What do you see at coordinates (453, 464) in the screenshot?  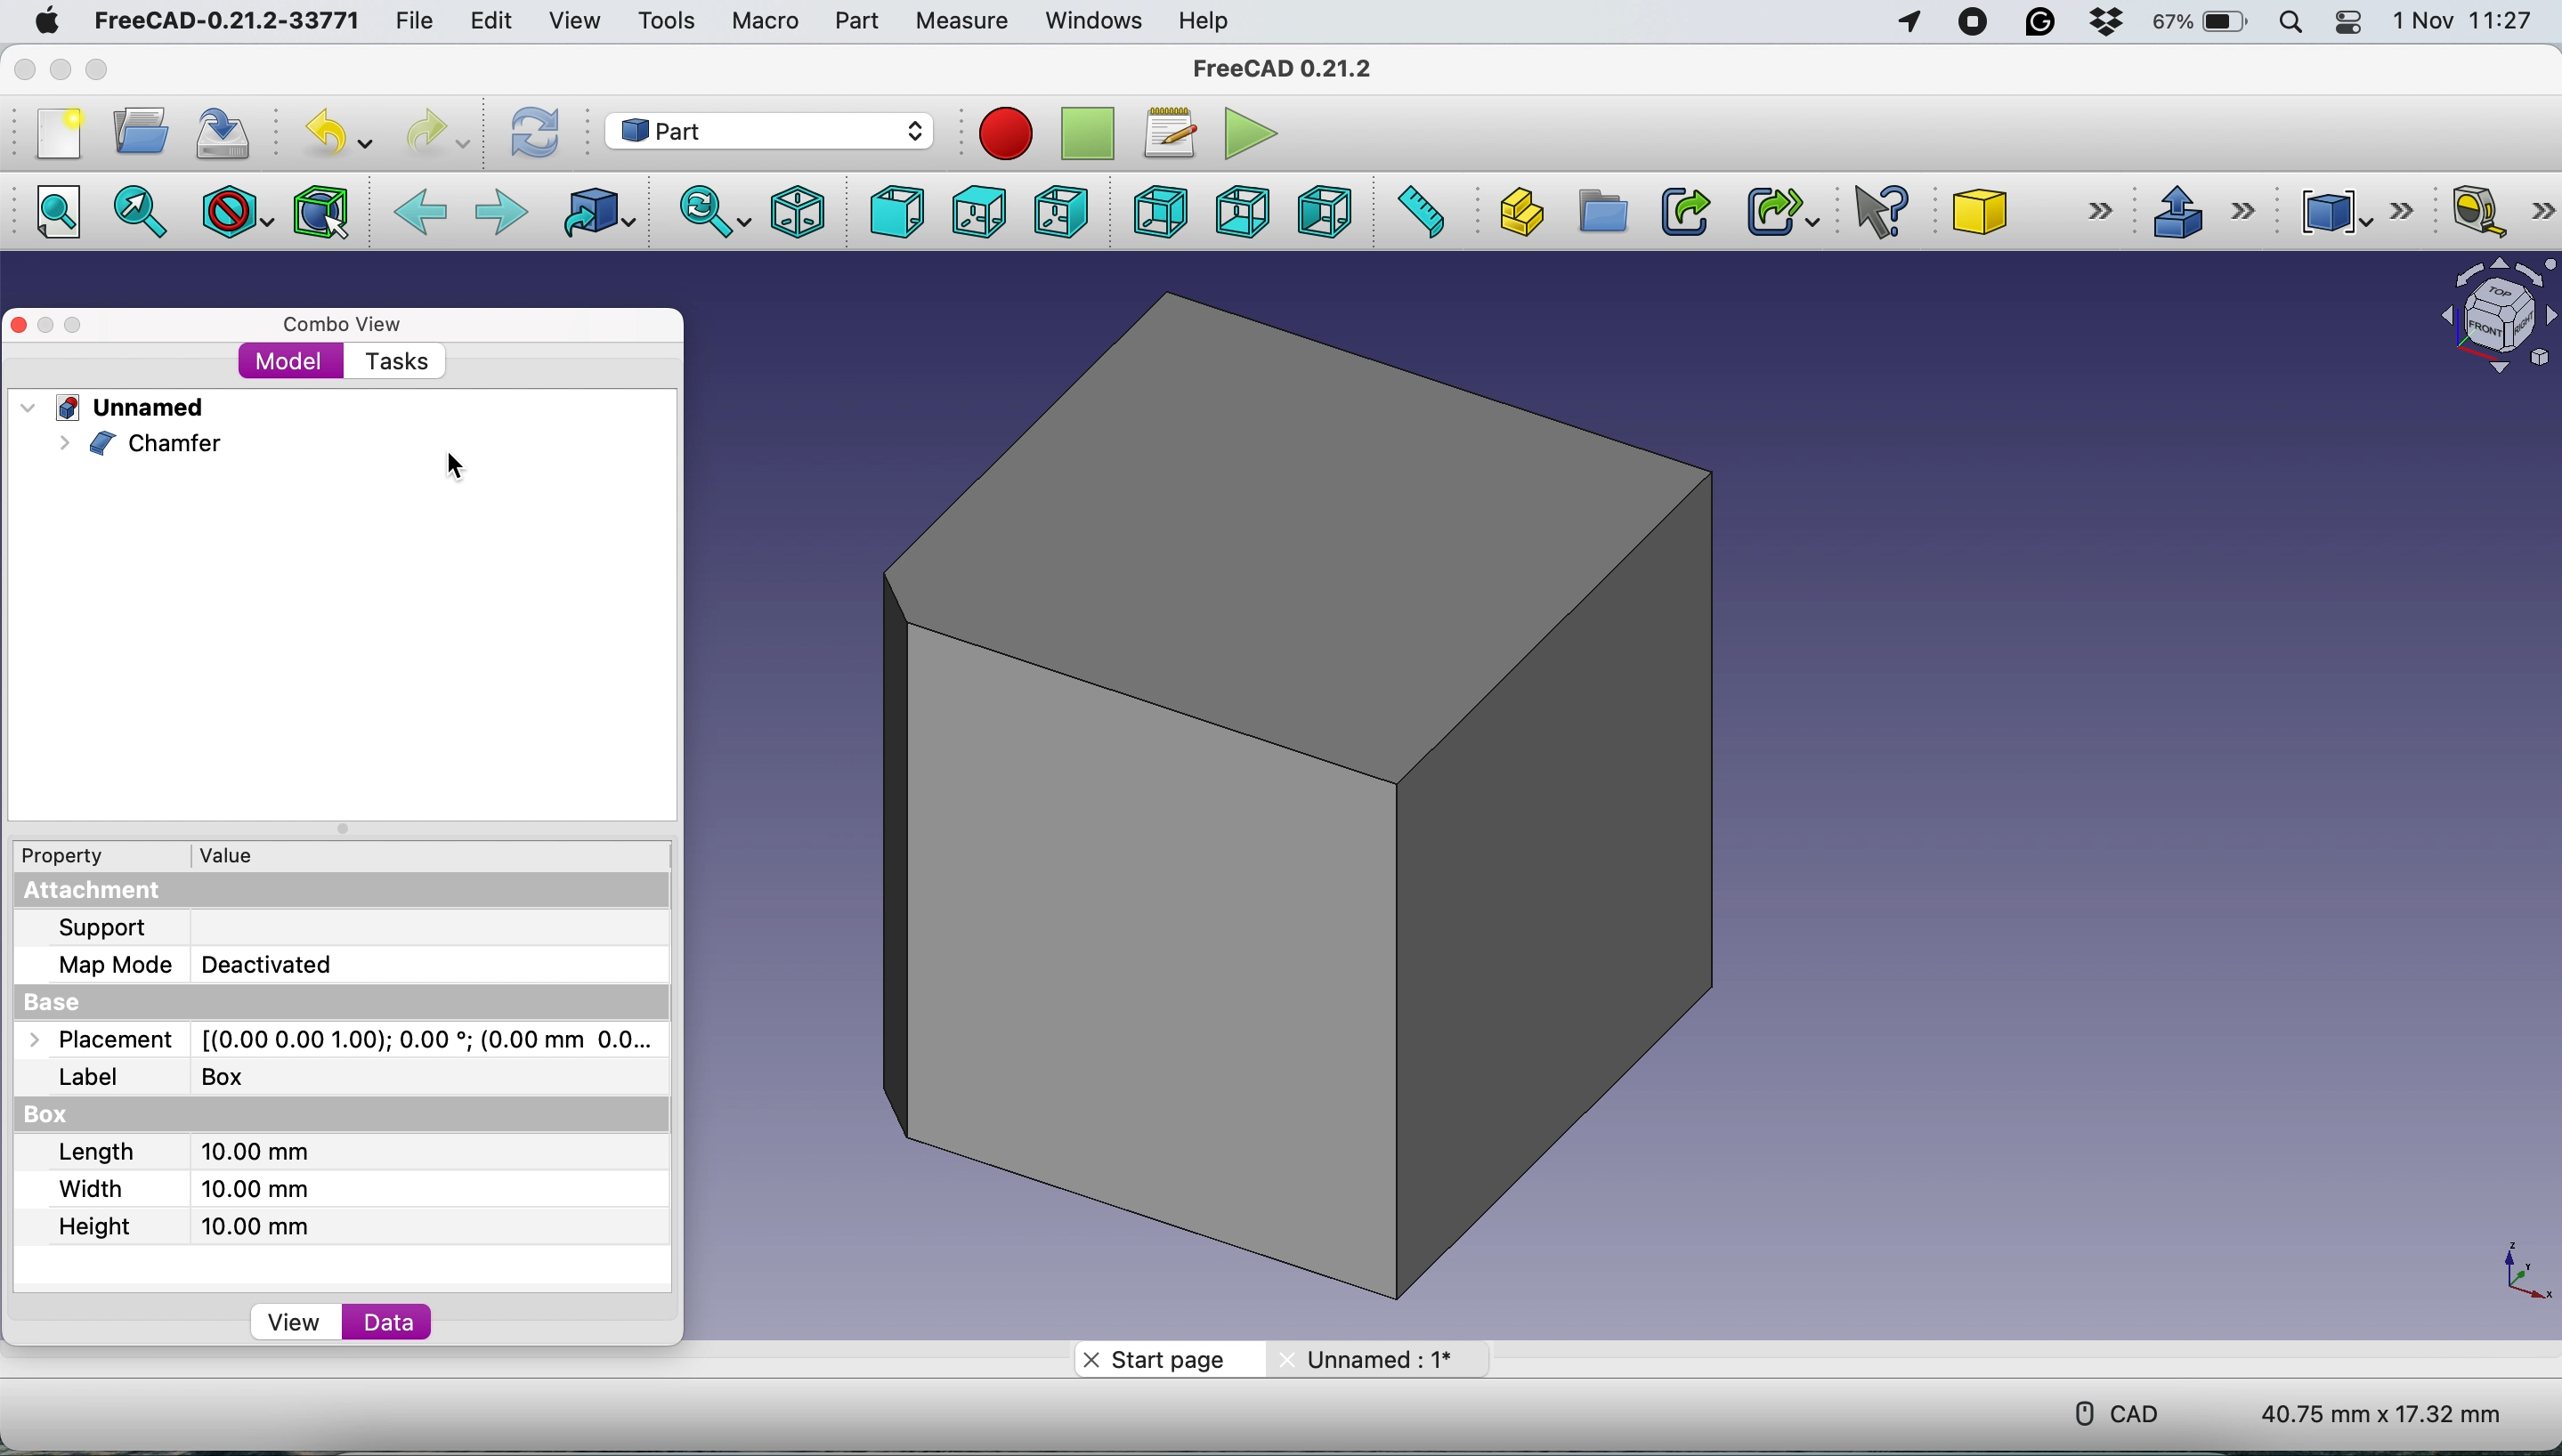 I see `cursor` at bounding box center [453, 464].